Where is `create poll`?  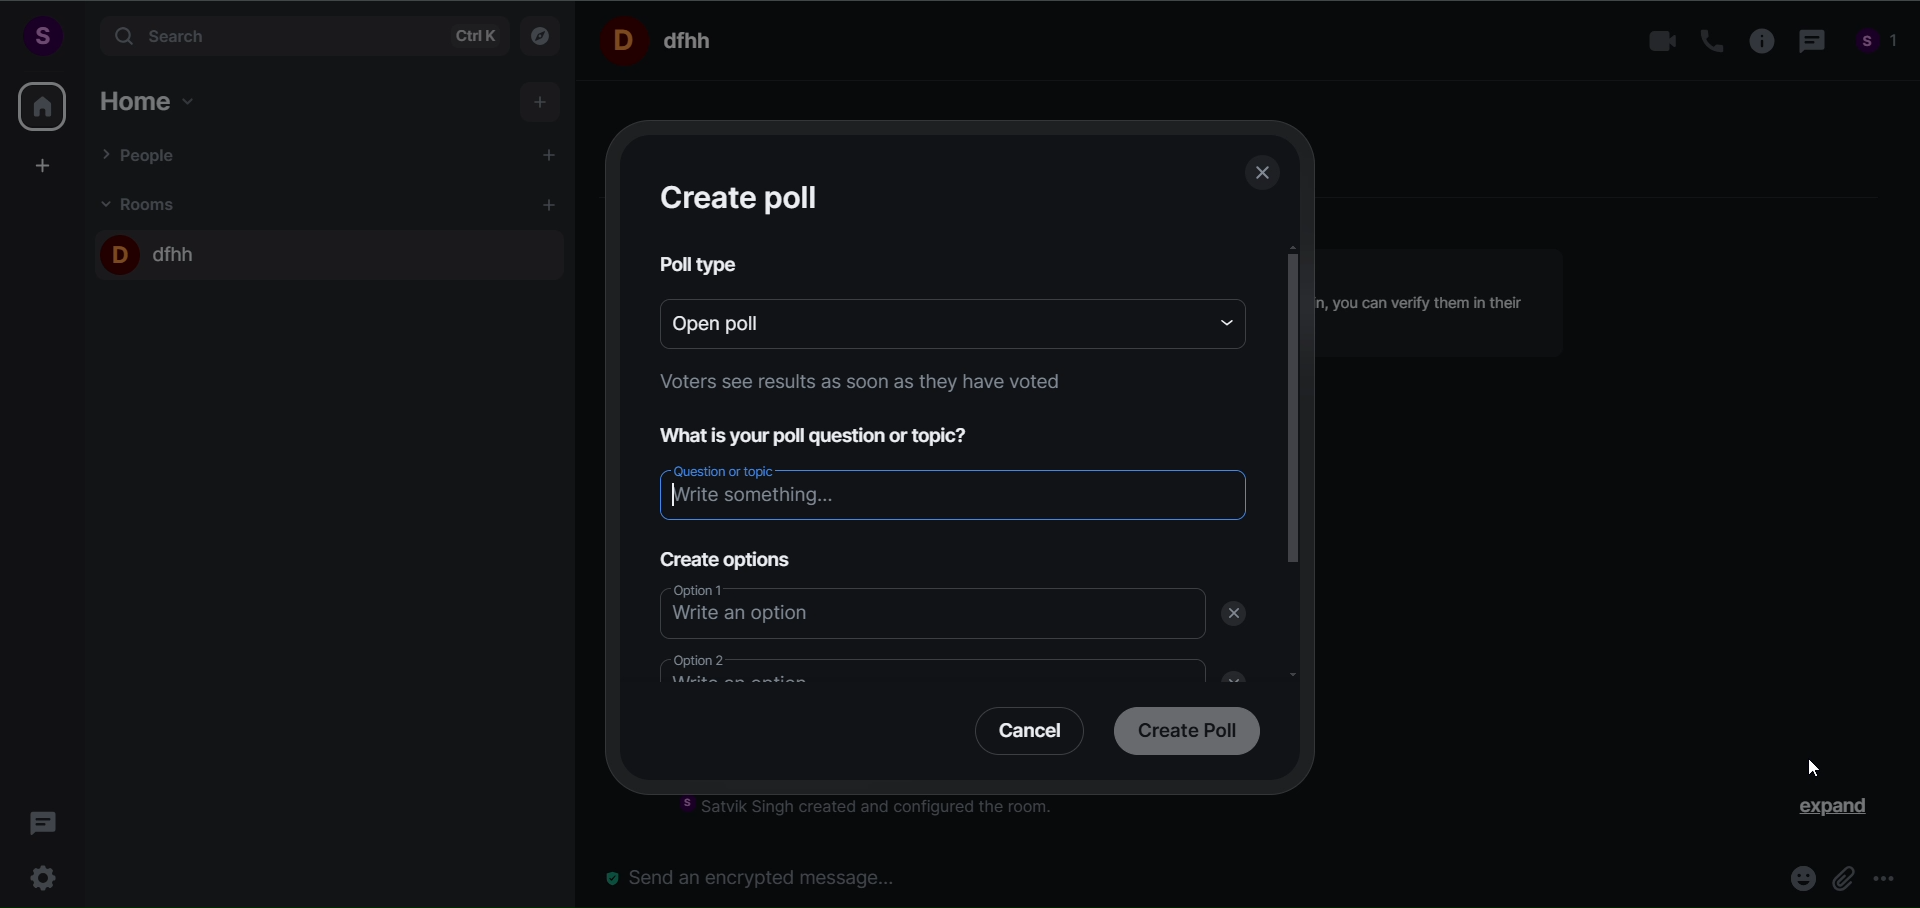 create poll is located at coordinates (744, 197).